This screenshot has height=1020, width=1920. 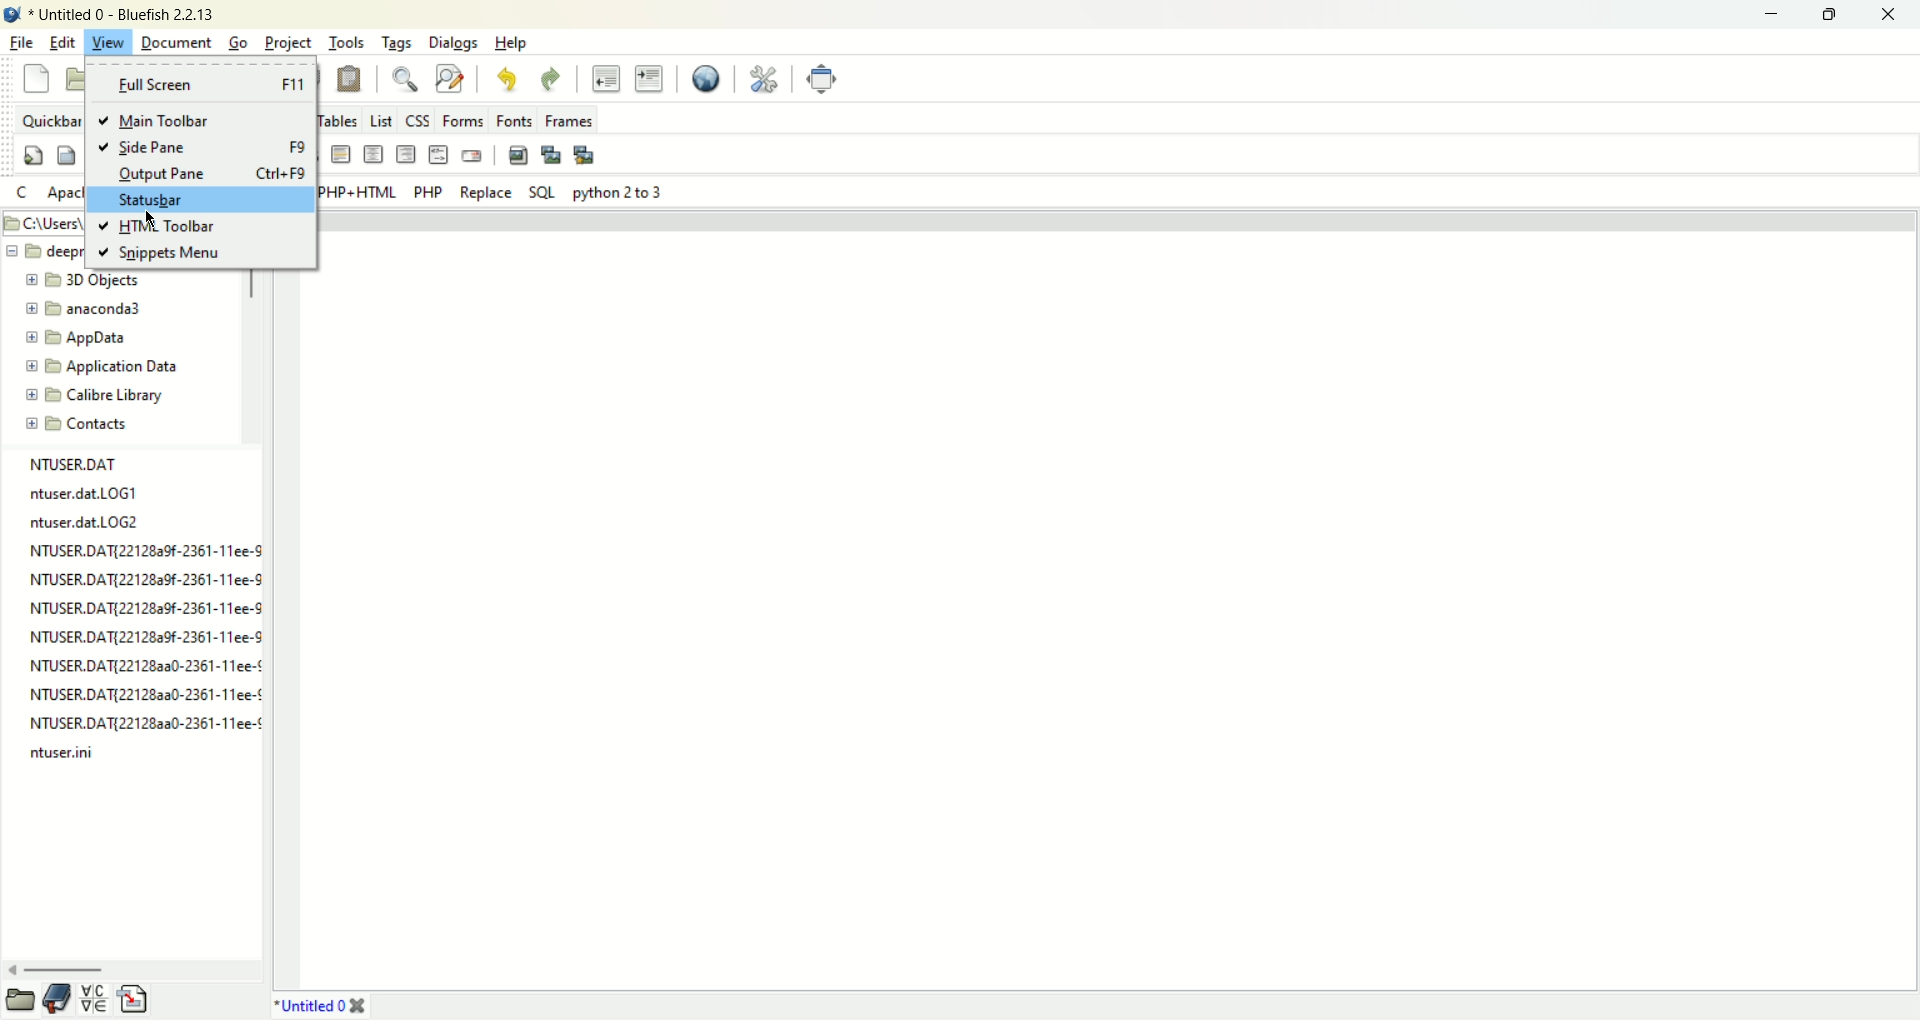 What do you see at coordinates (92, 1000) in the screenshot?
I see `char map` at bounding box center [92, 1000].